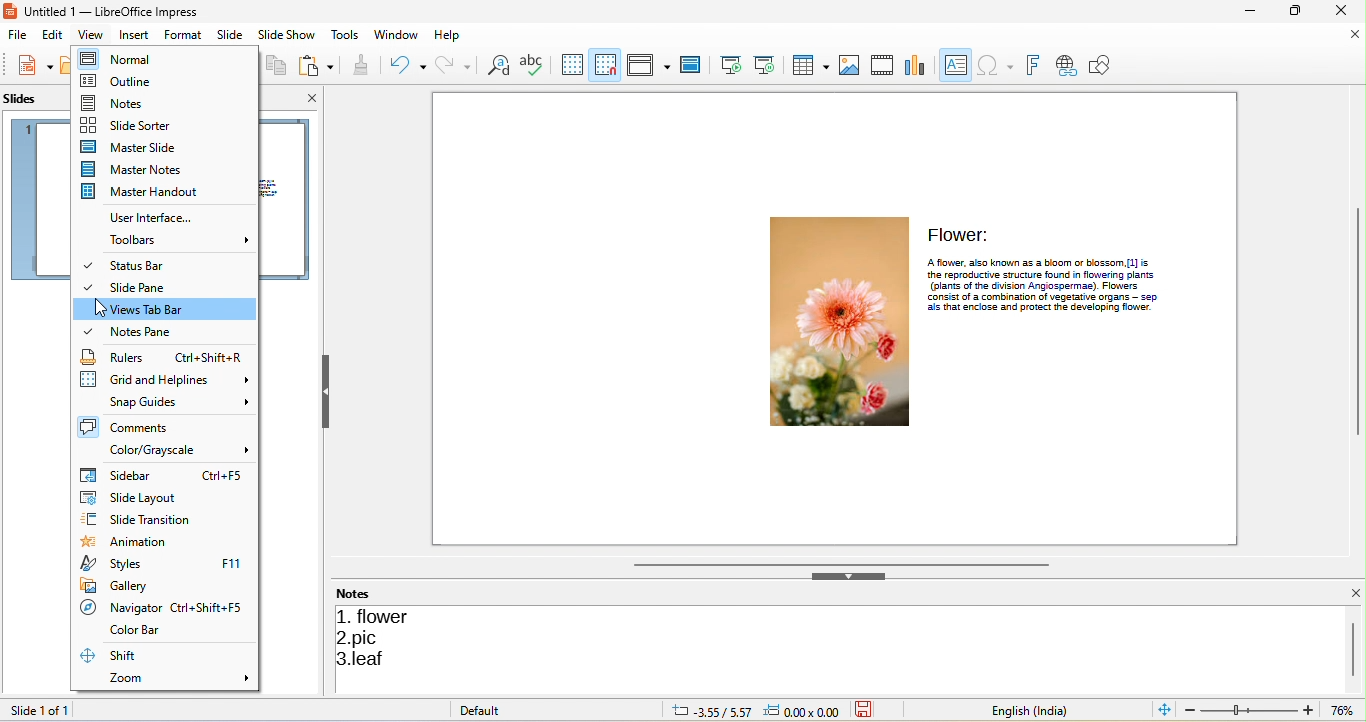 This screenshot has width=1366, height=722. Describe the element at coordinates (1299, 11) in the screenshot. I see `maximize` at that location.